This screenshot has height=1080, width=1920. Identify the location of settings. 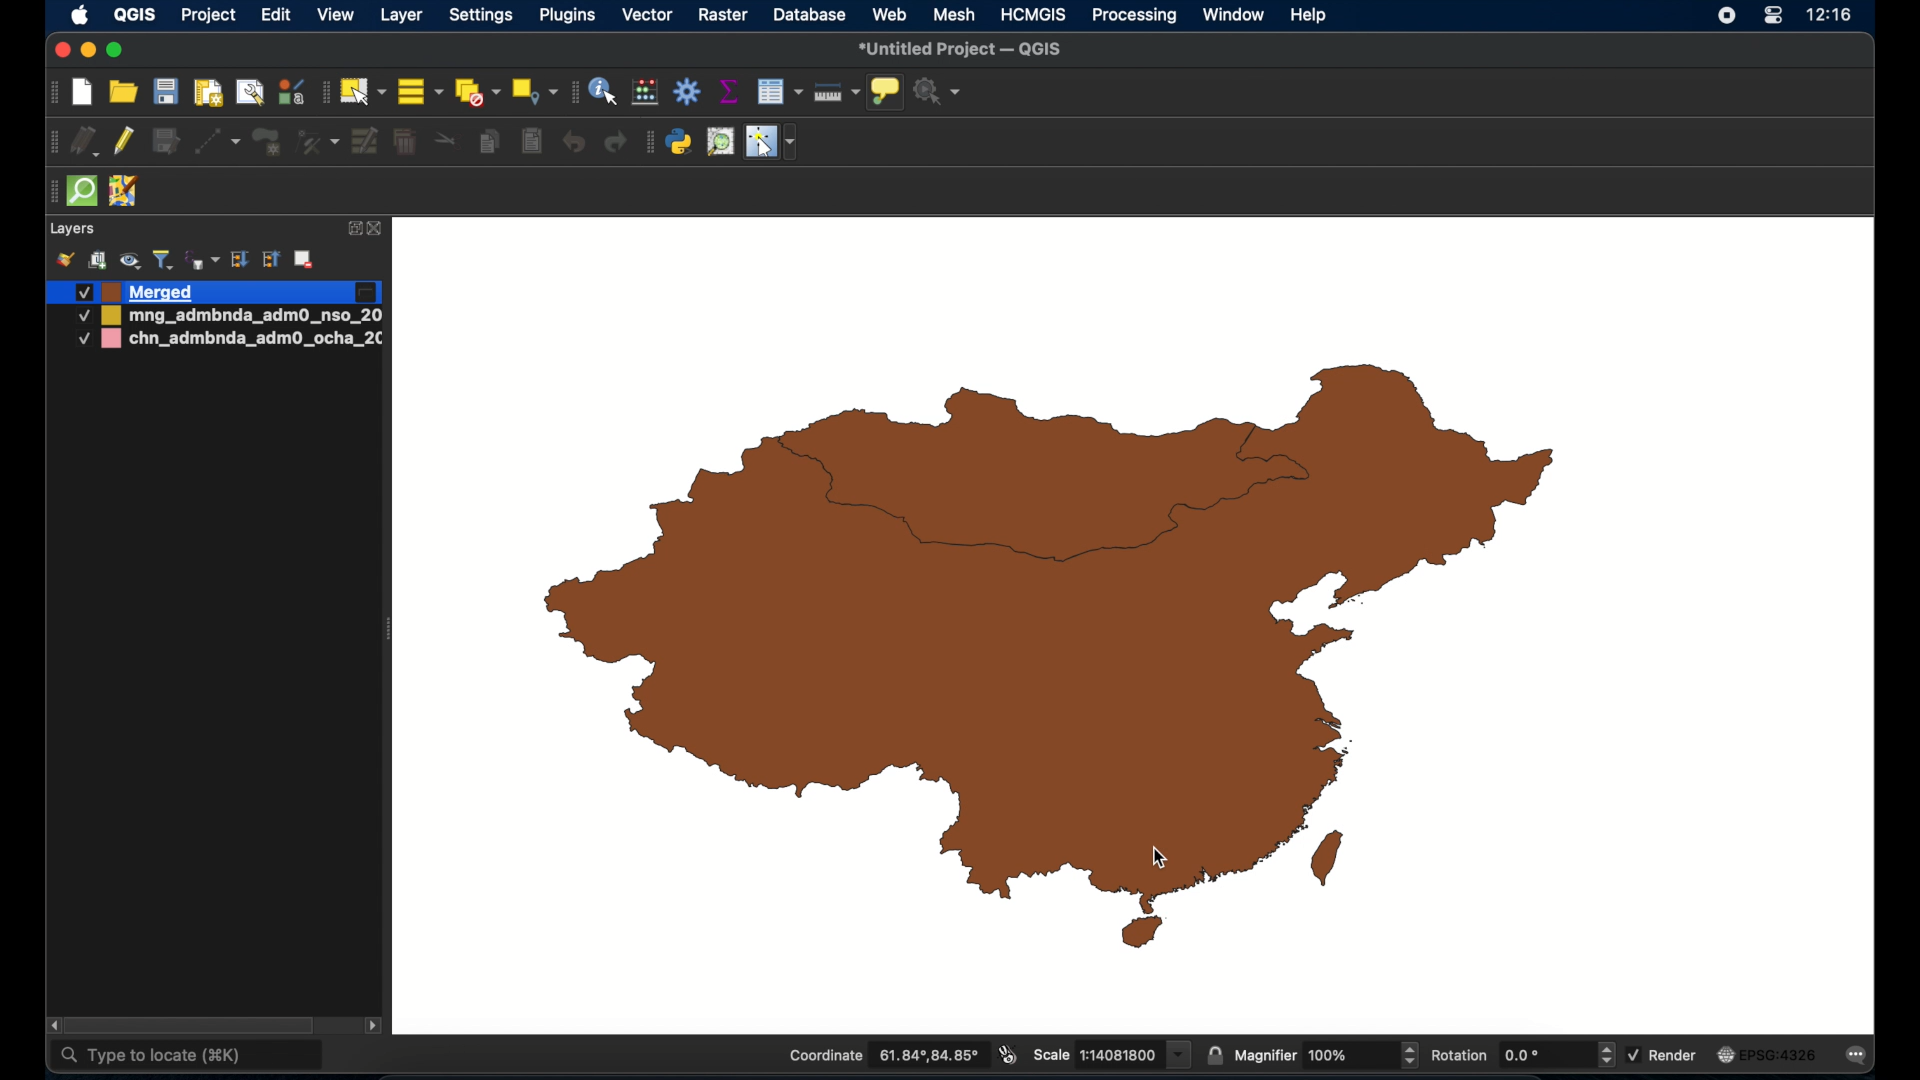
(483, 17).